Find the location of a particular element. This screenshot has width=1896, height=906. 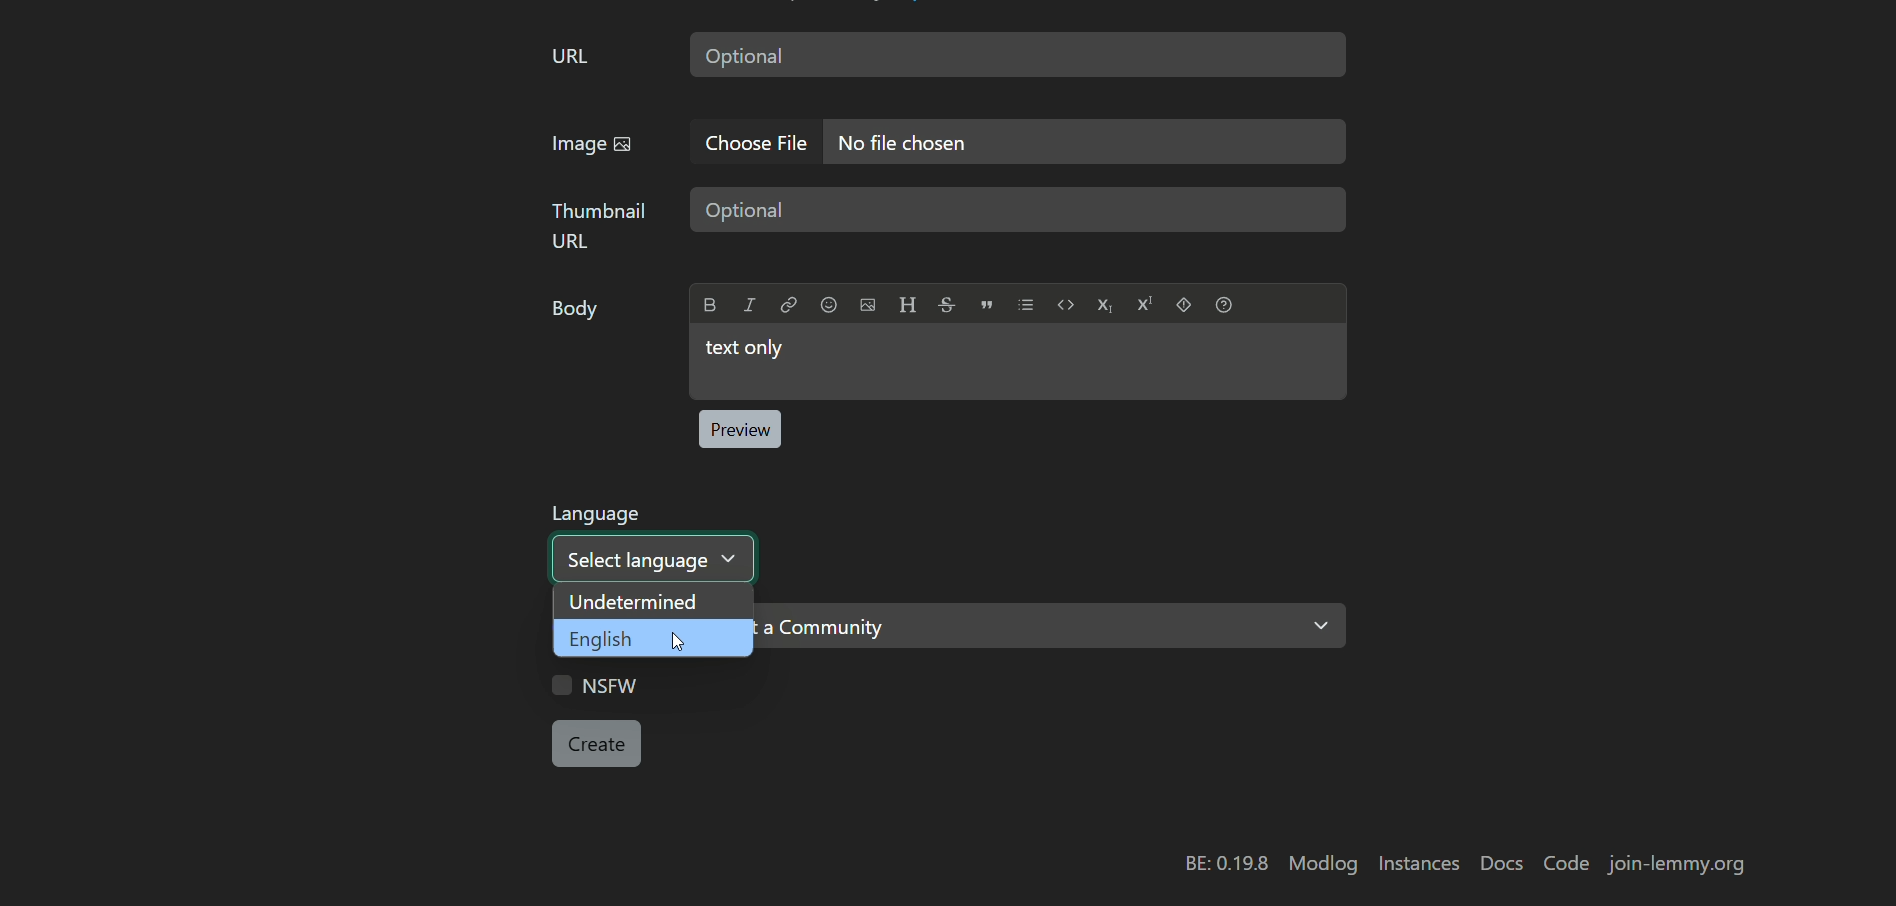

Code is located at coordinates (1066, 304).